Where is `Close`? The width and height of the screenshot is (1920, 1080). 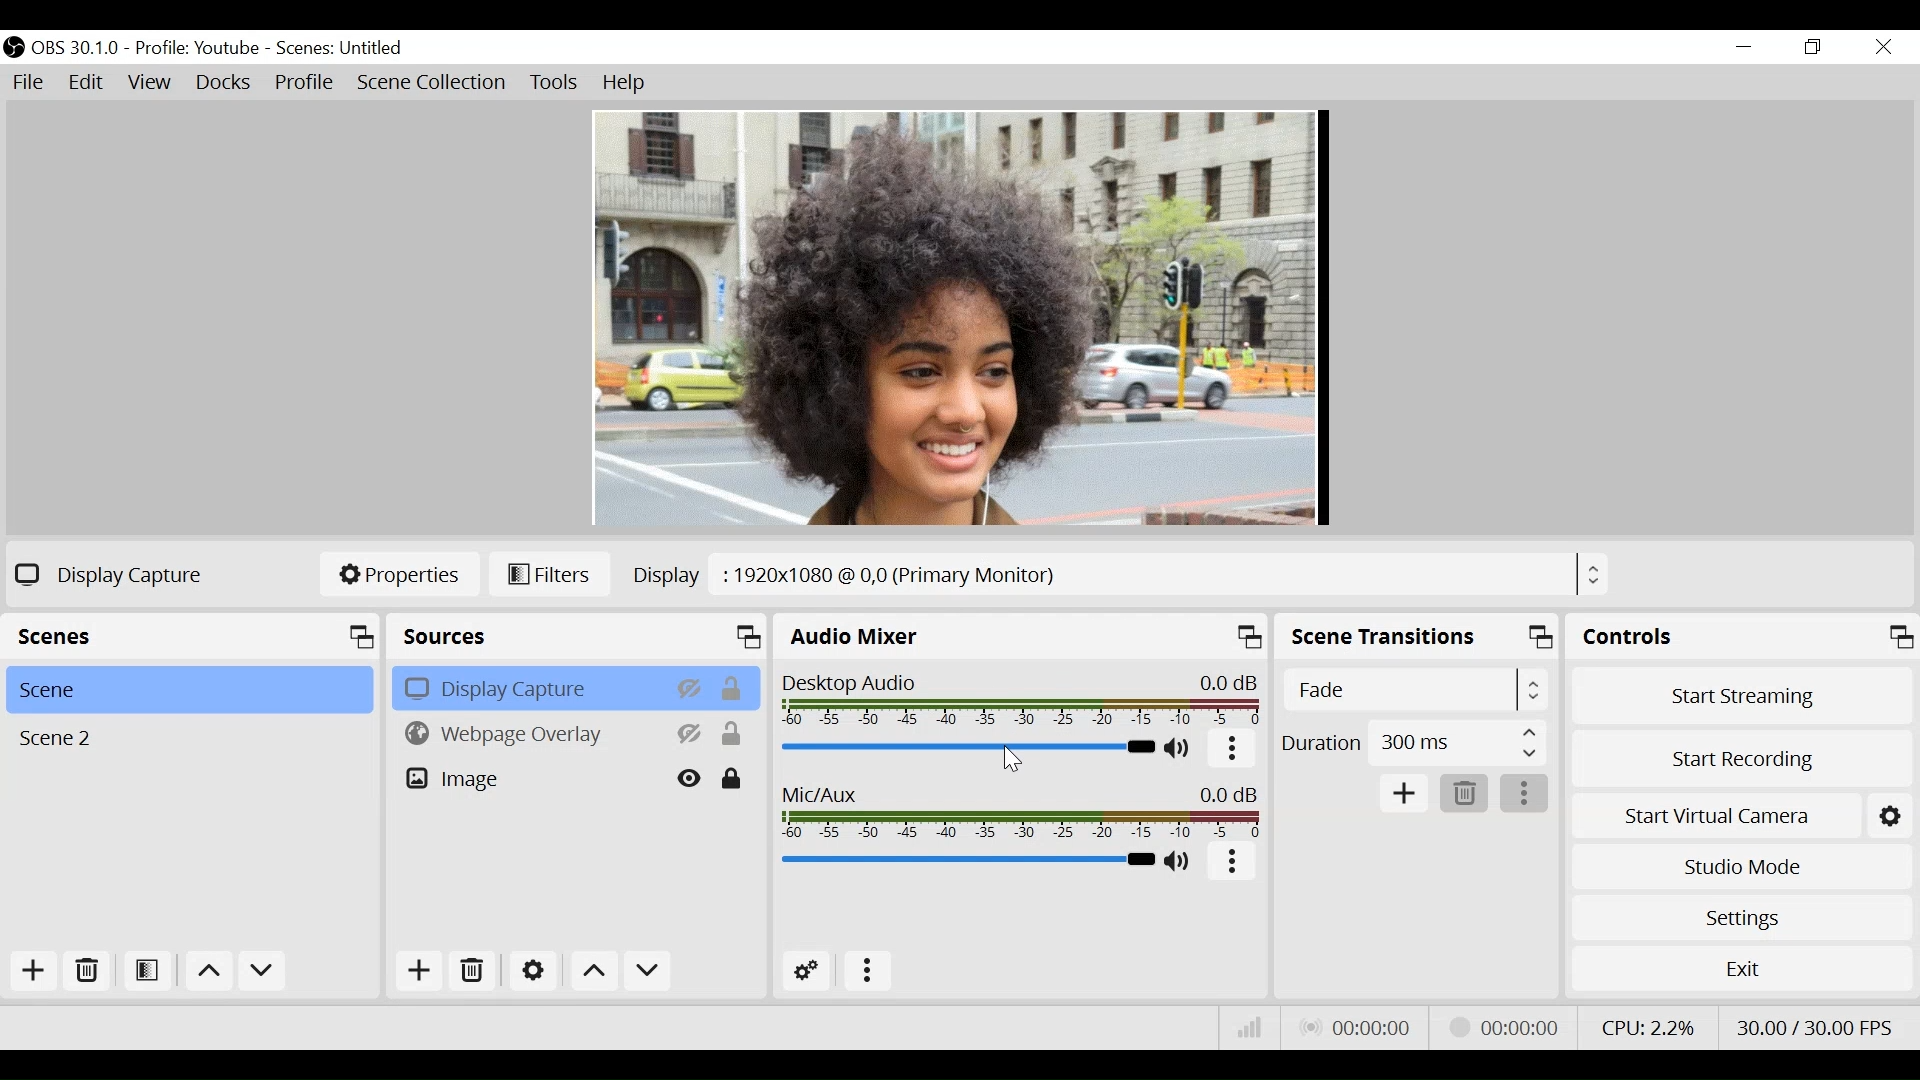 Close is located at coordinates (1883, 48).